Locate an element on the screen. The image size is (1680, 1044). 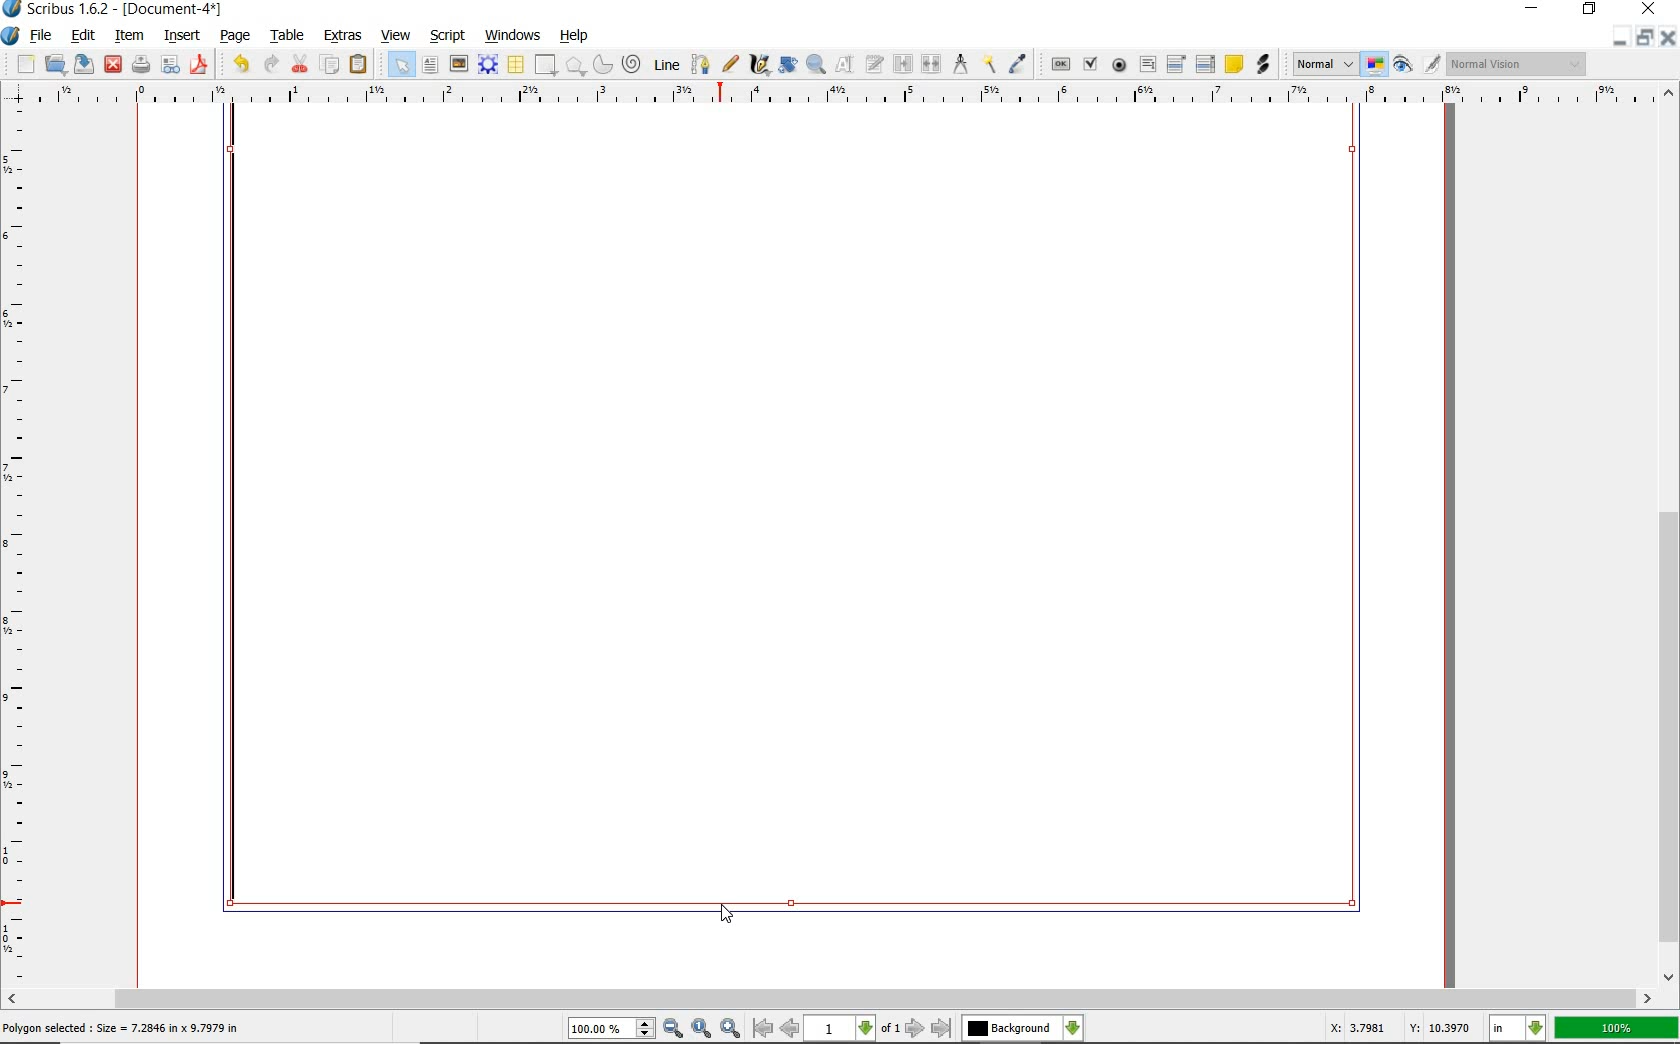
save is located at coordinates (85, 65).